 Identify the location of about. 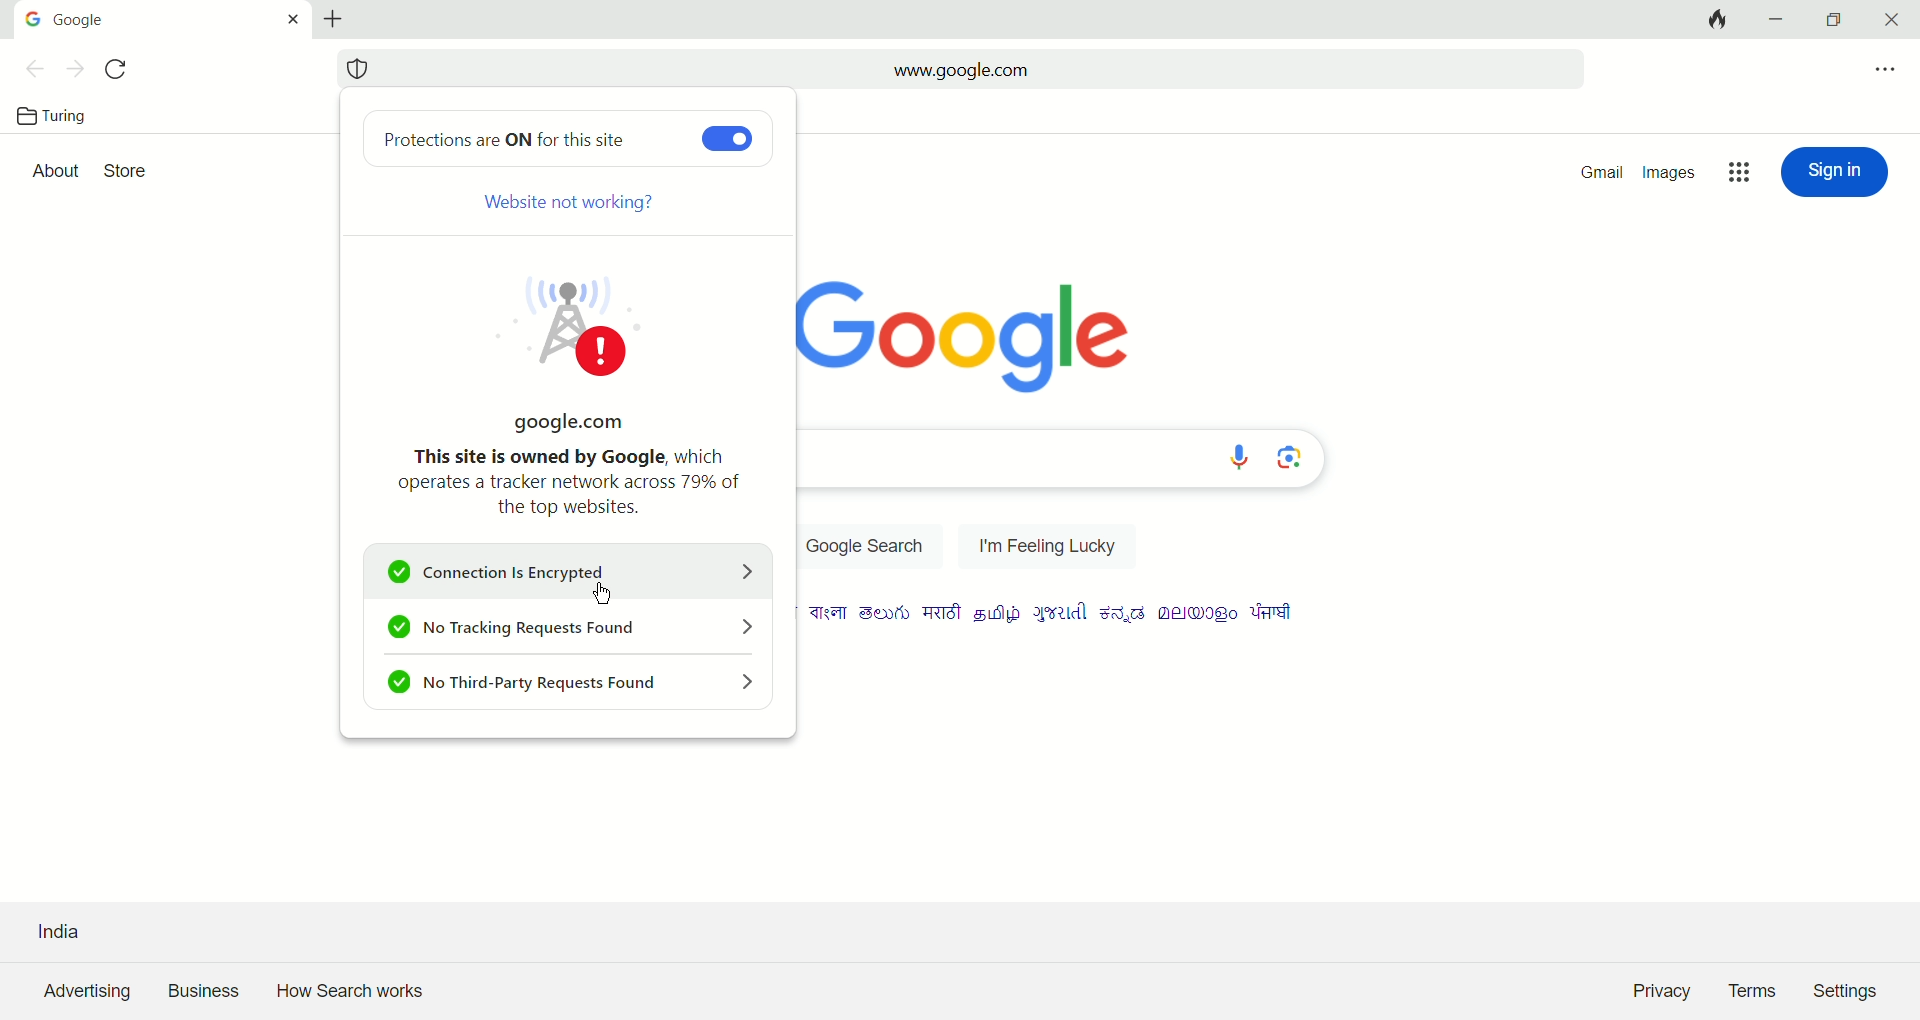
(55, 172).